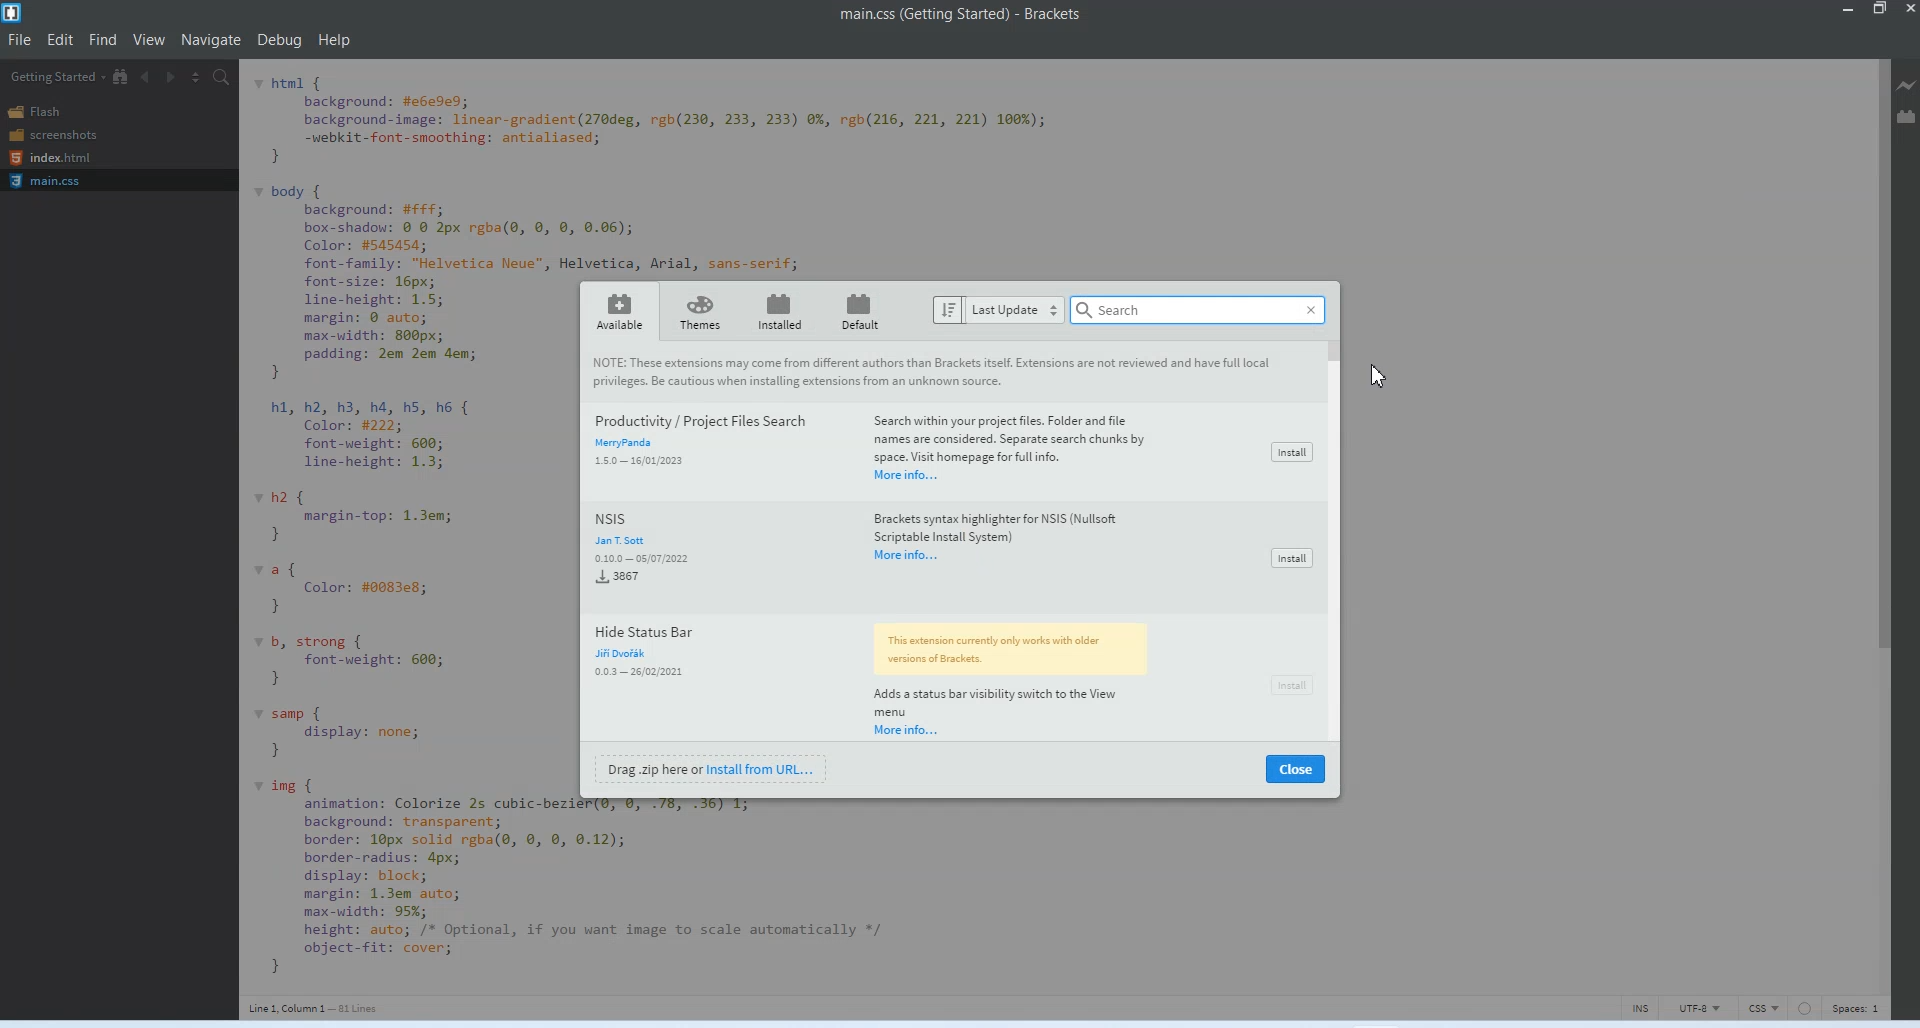  Describe the element at coordinates (1334, 541) in the screenshot. I see `Vertical Scroll Bar` at that location.